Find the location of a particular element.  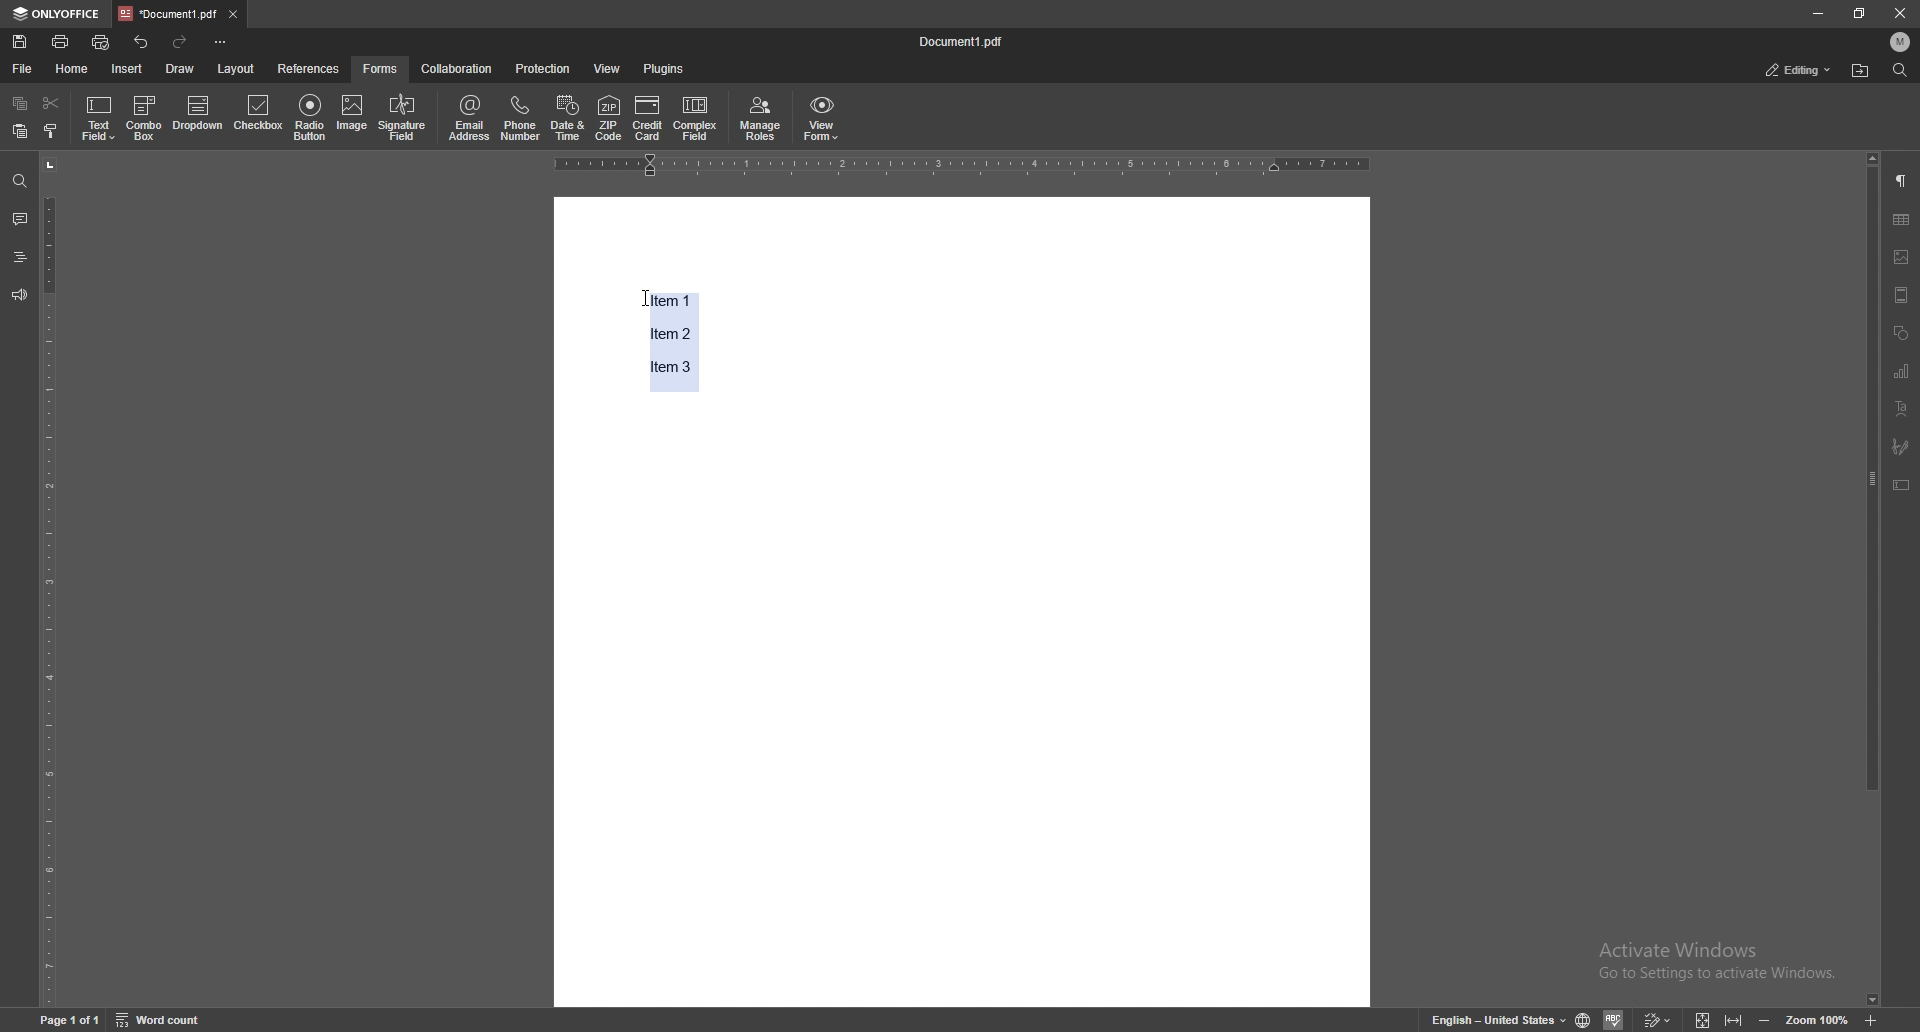

minimize is located at coordinates (1816, 14).